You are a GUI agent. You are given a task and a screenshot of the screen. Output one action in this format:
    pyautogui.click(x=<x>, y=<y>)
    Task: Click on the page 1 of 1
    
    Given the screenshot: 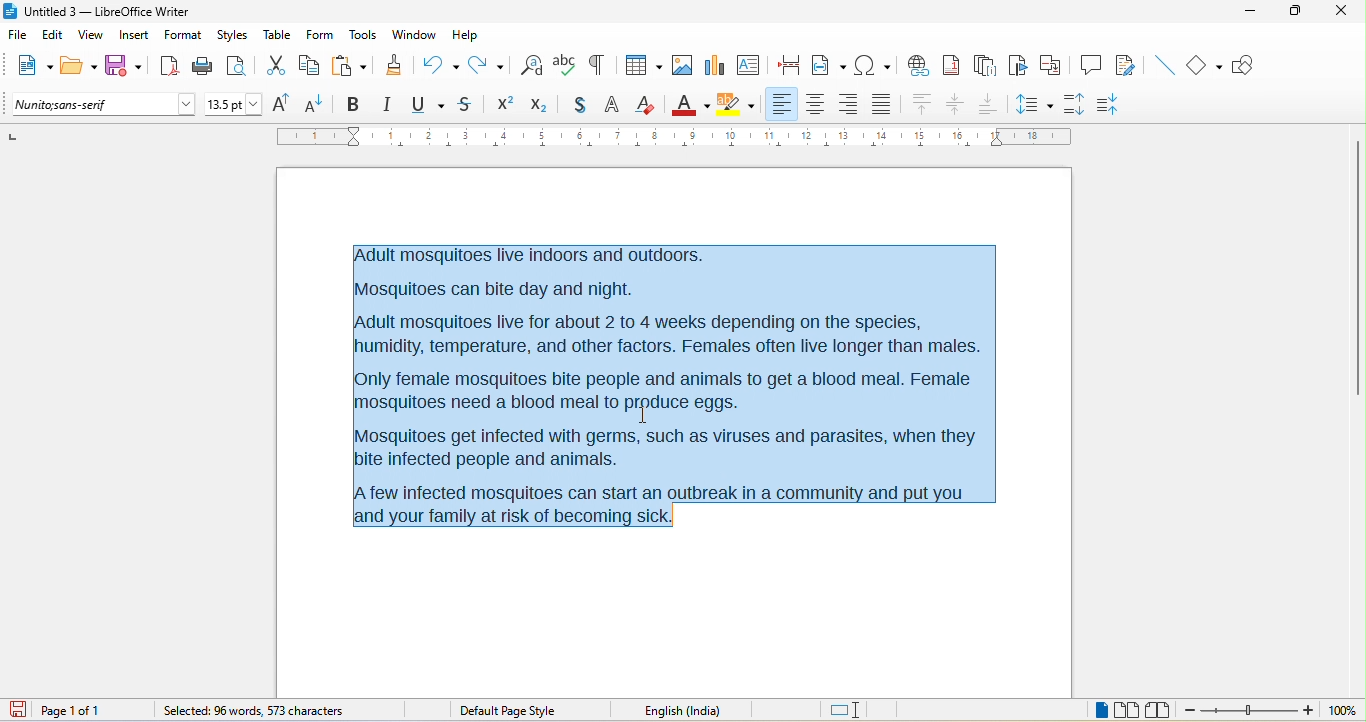 What is the action you would take?
    pyautogui.click(x=91, y=710)
    